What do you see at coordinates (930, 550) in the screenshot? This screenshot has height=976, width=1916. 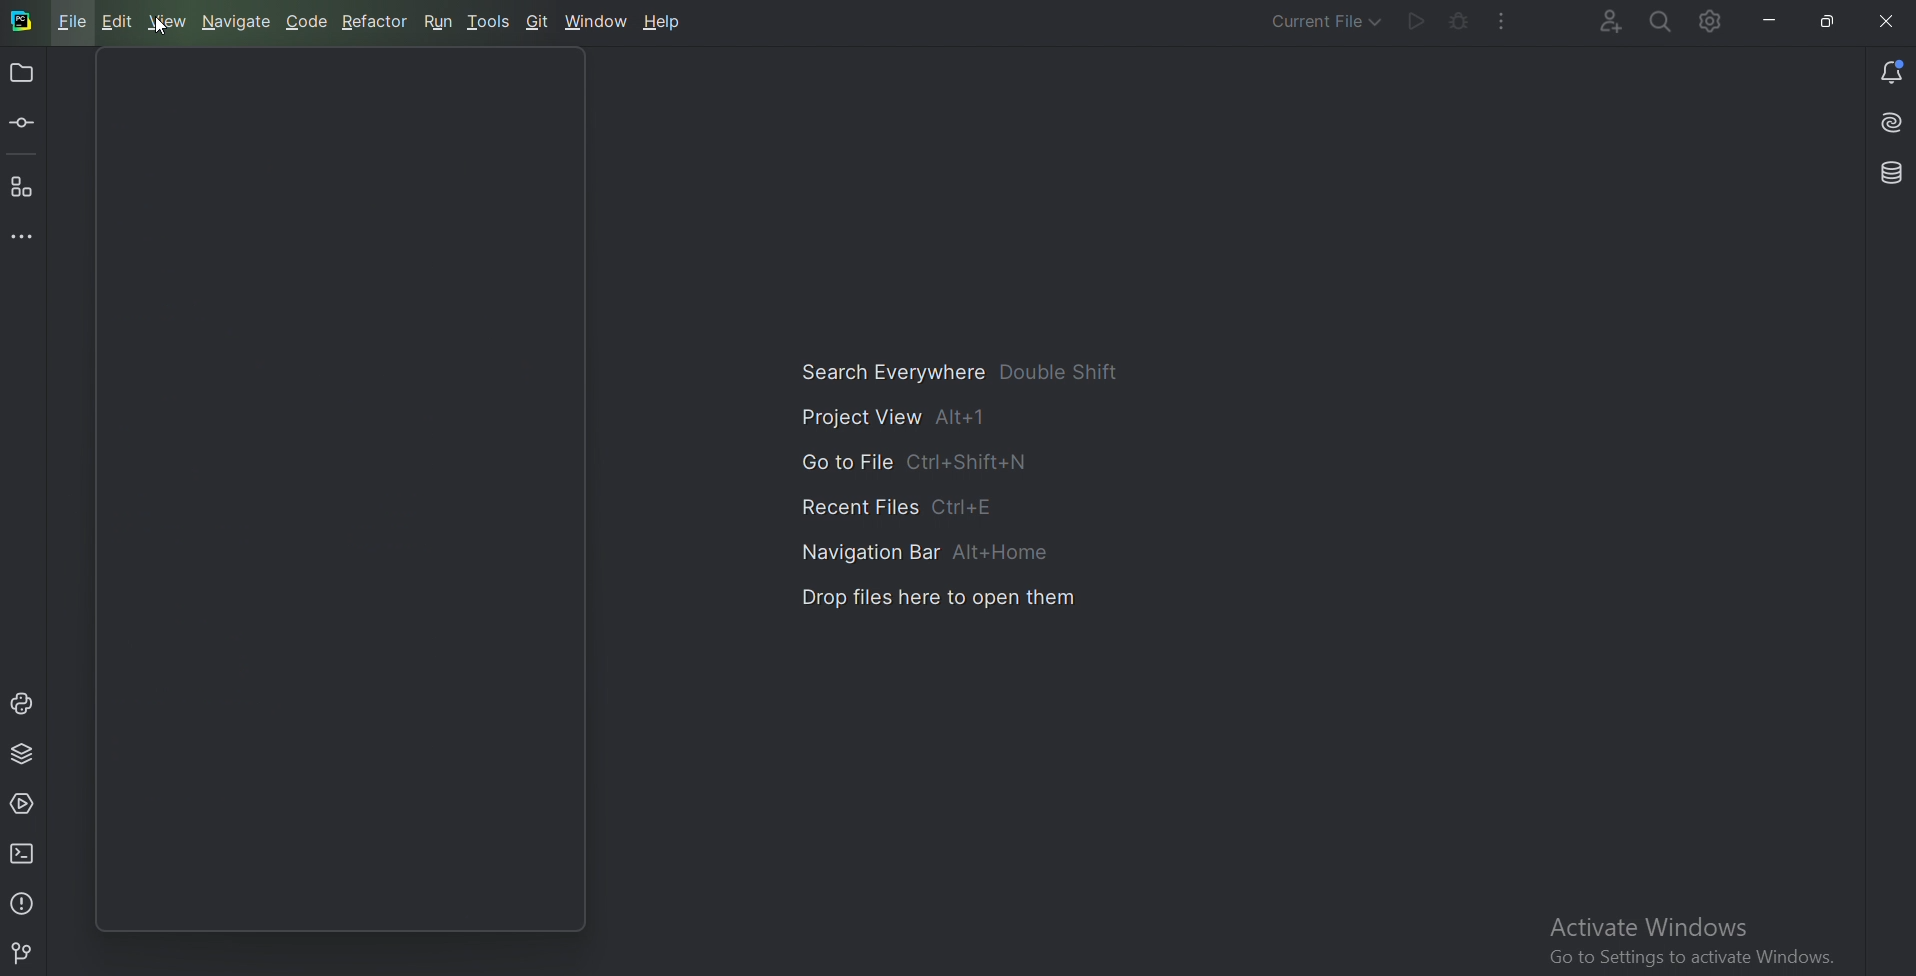 I see `Navigation bar` at bounding box center [930, 550].